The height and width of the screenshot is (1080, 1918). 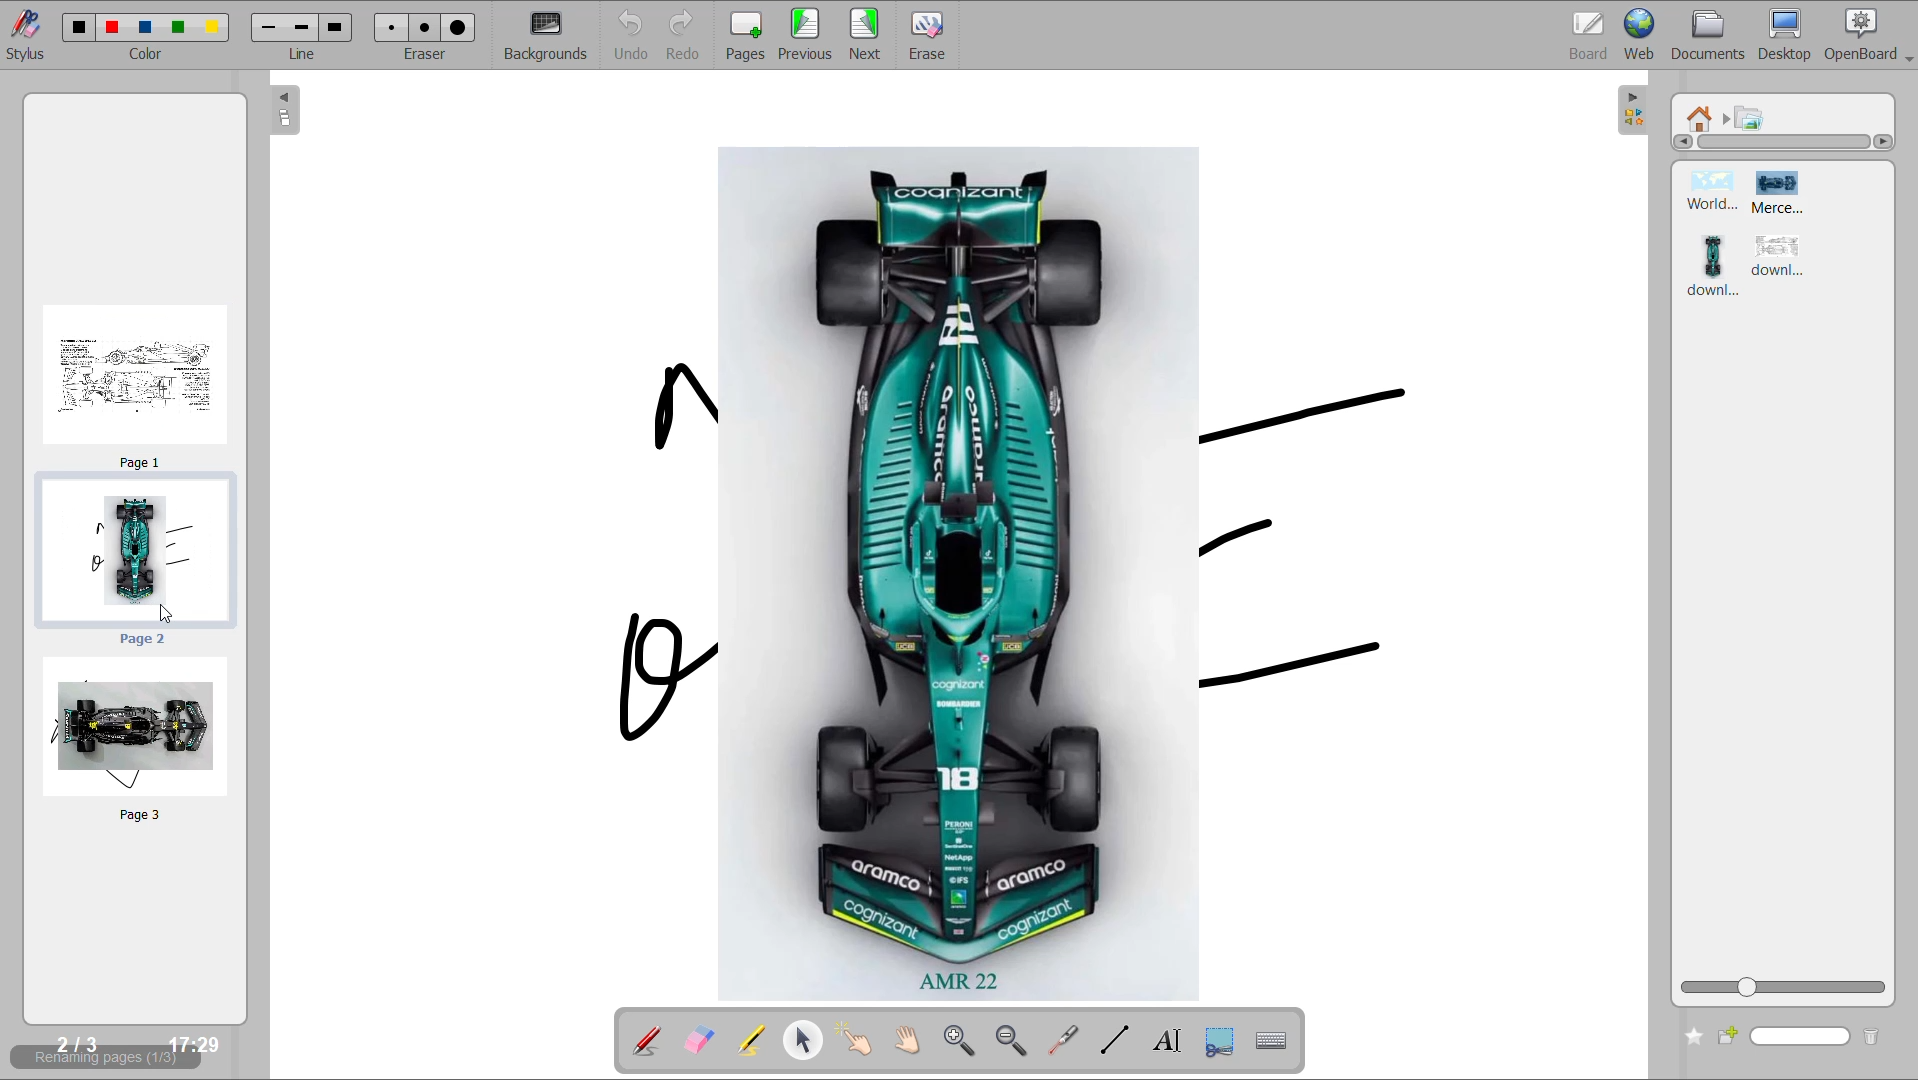 I want to click on image 3, so click(x=1714, y=266).